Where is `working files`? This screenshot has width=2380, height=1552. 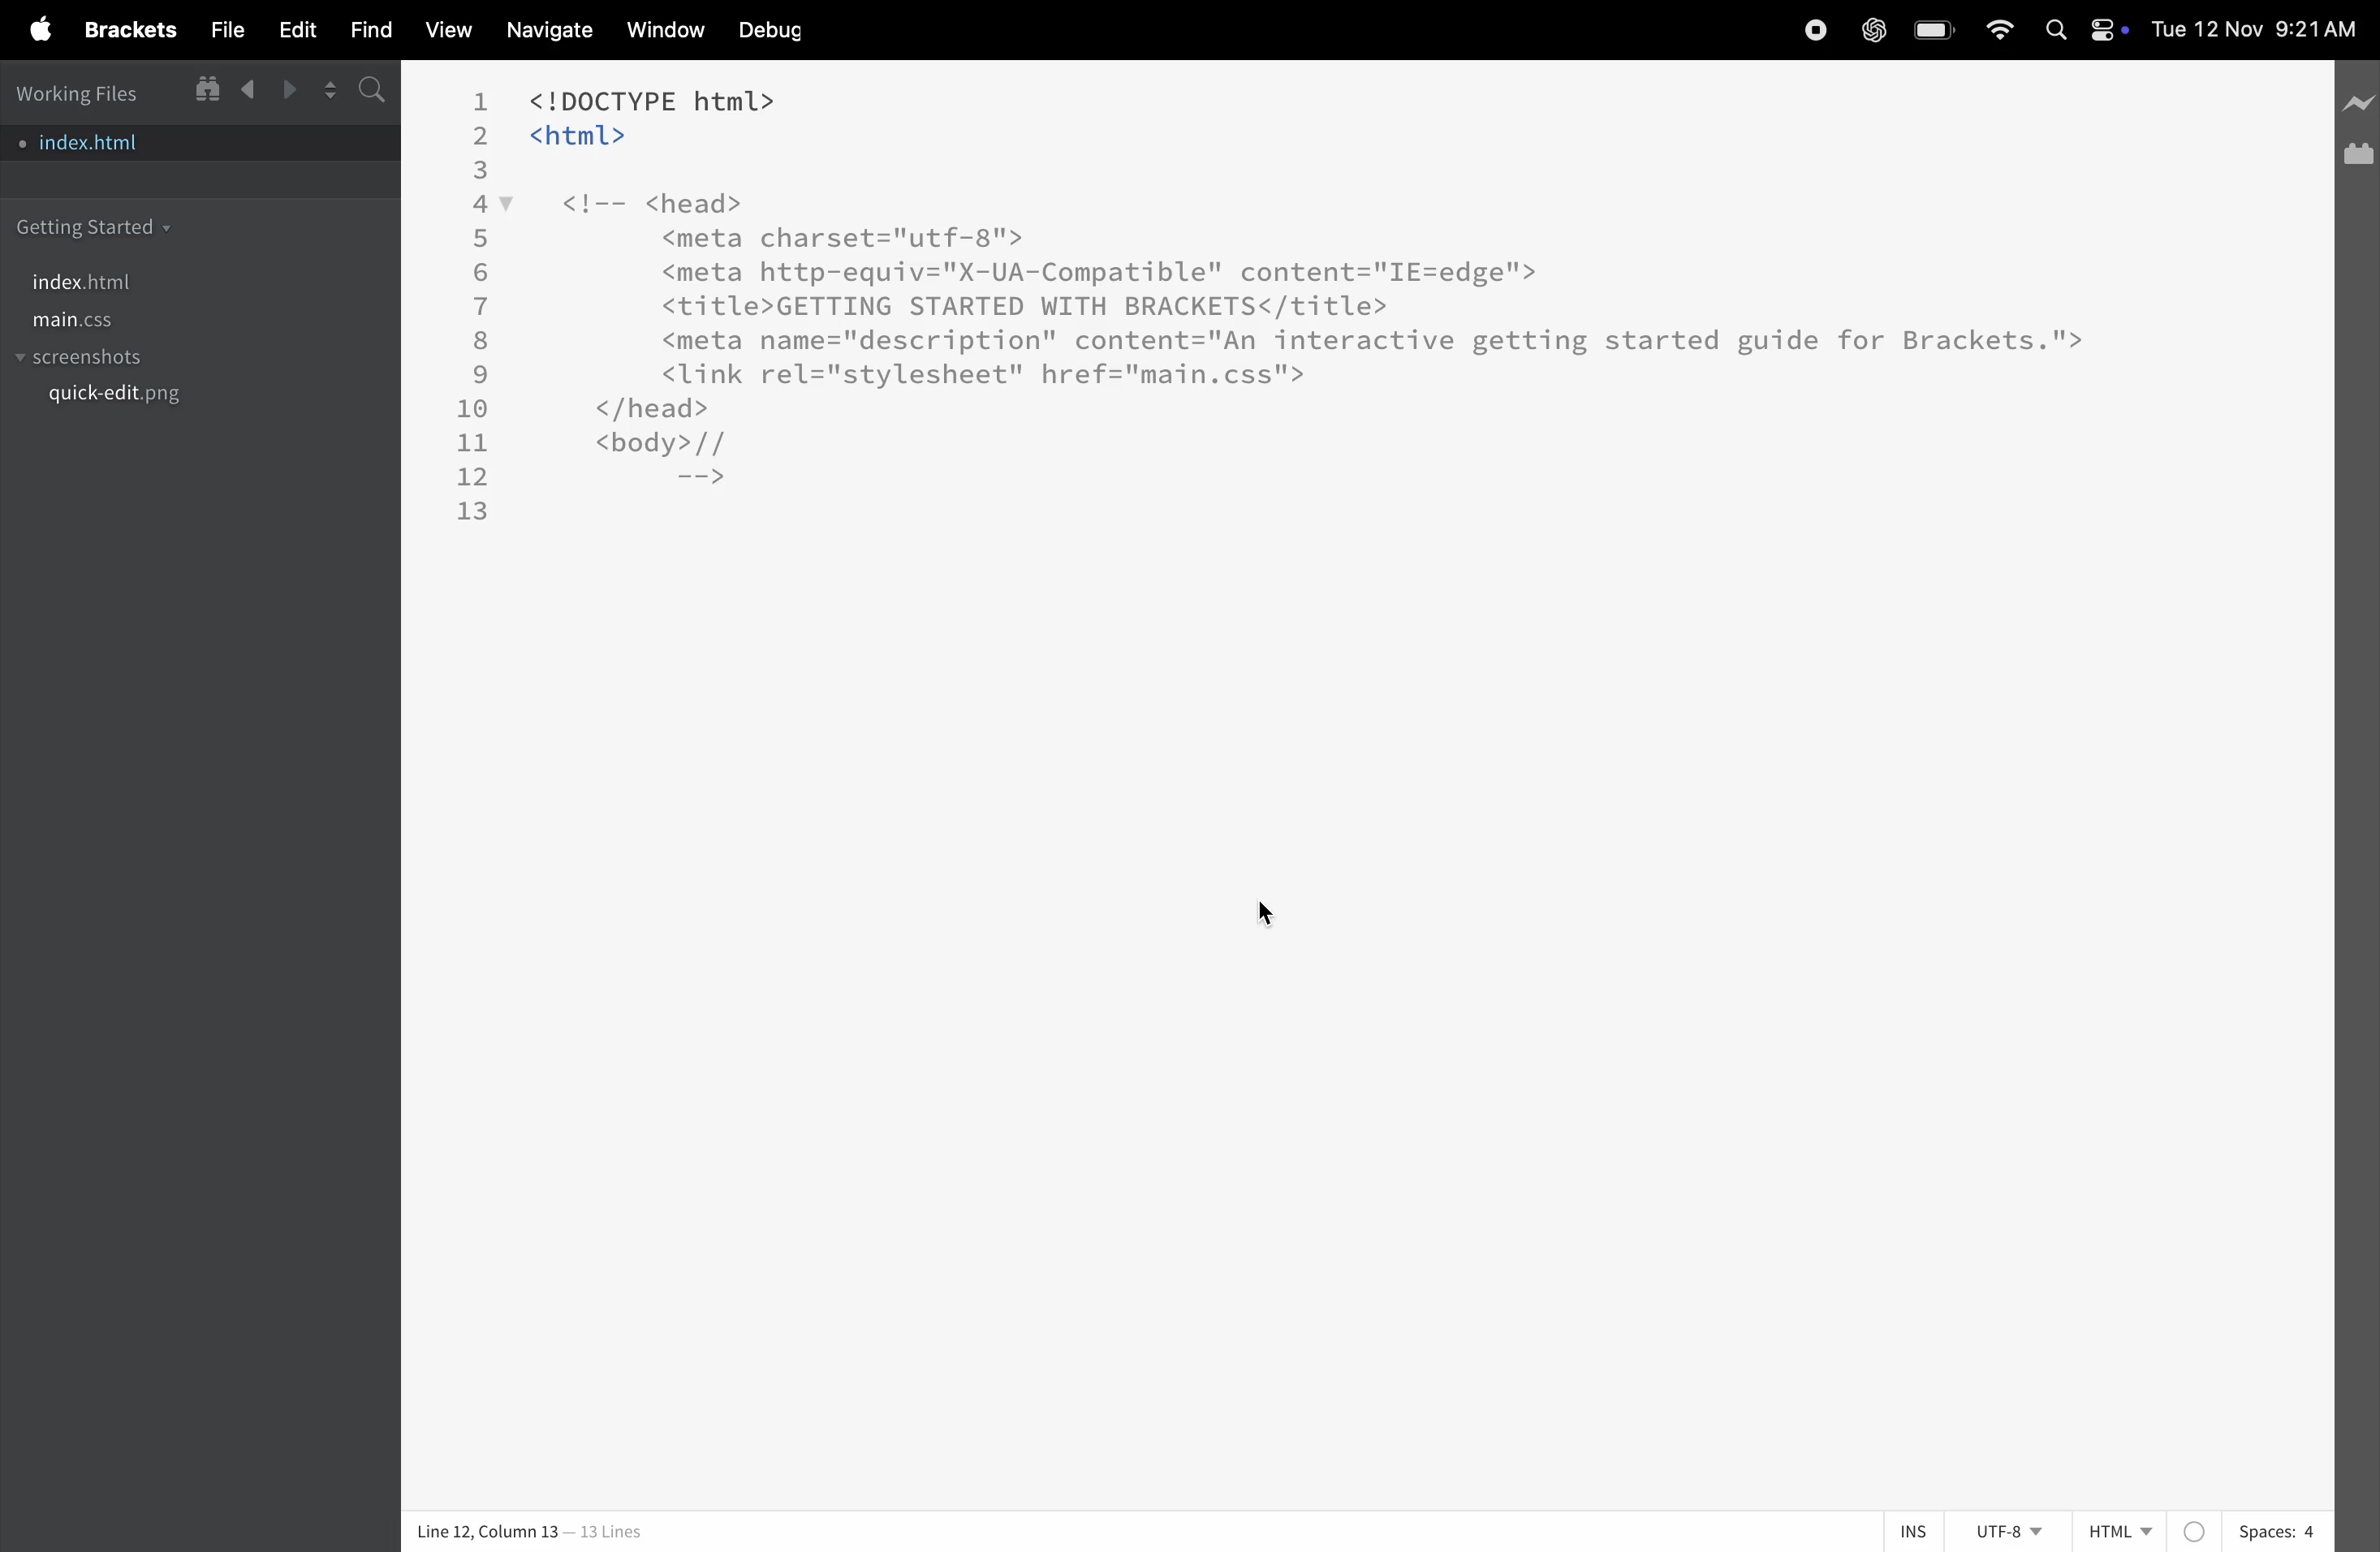 working files is located at coordinates (88, 91).